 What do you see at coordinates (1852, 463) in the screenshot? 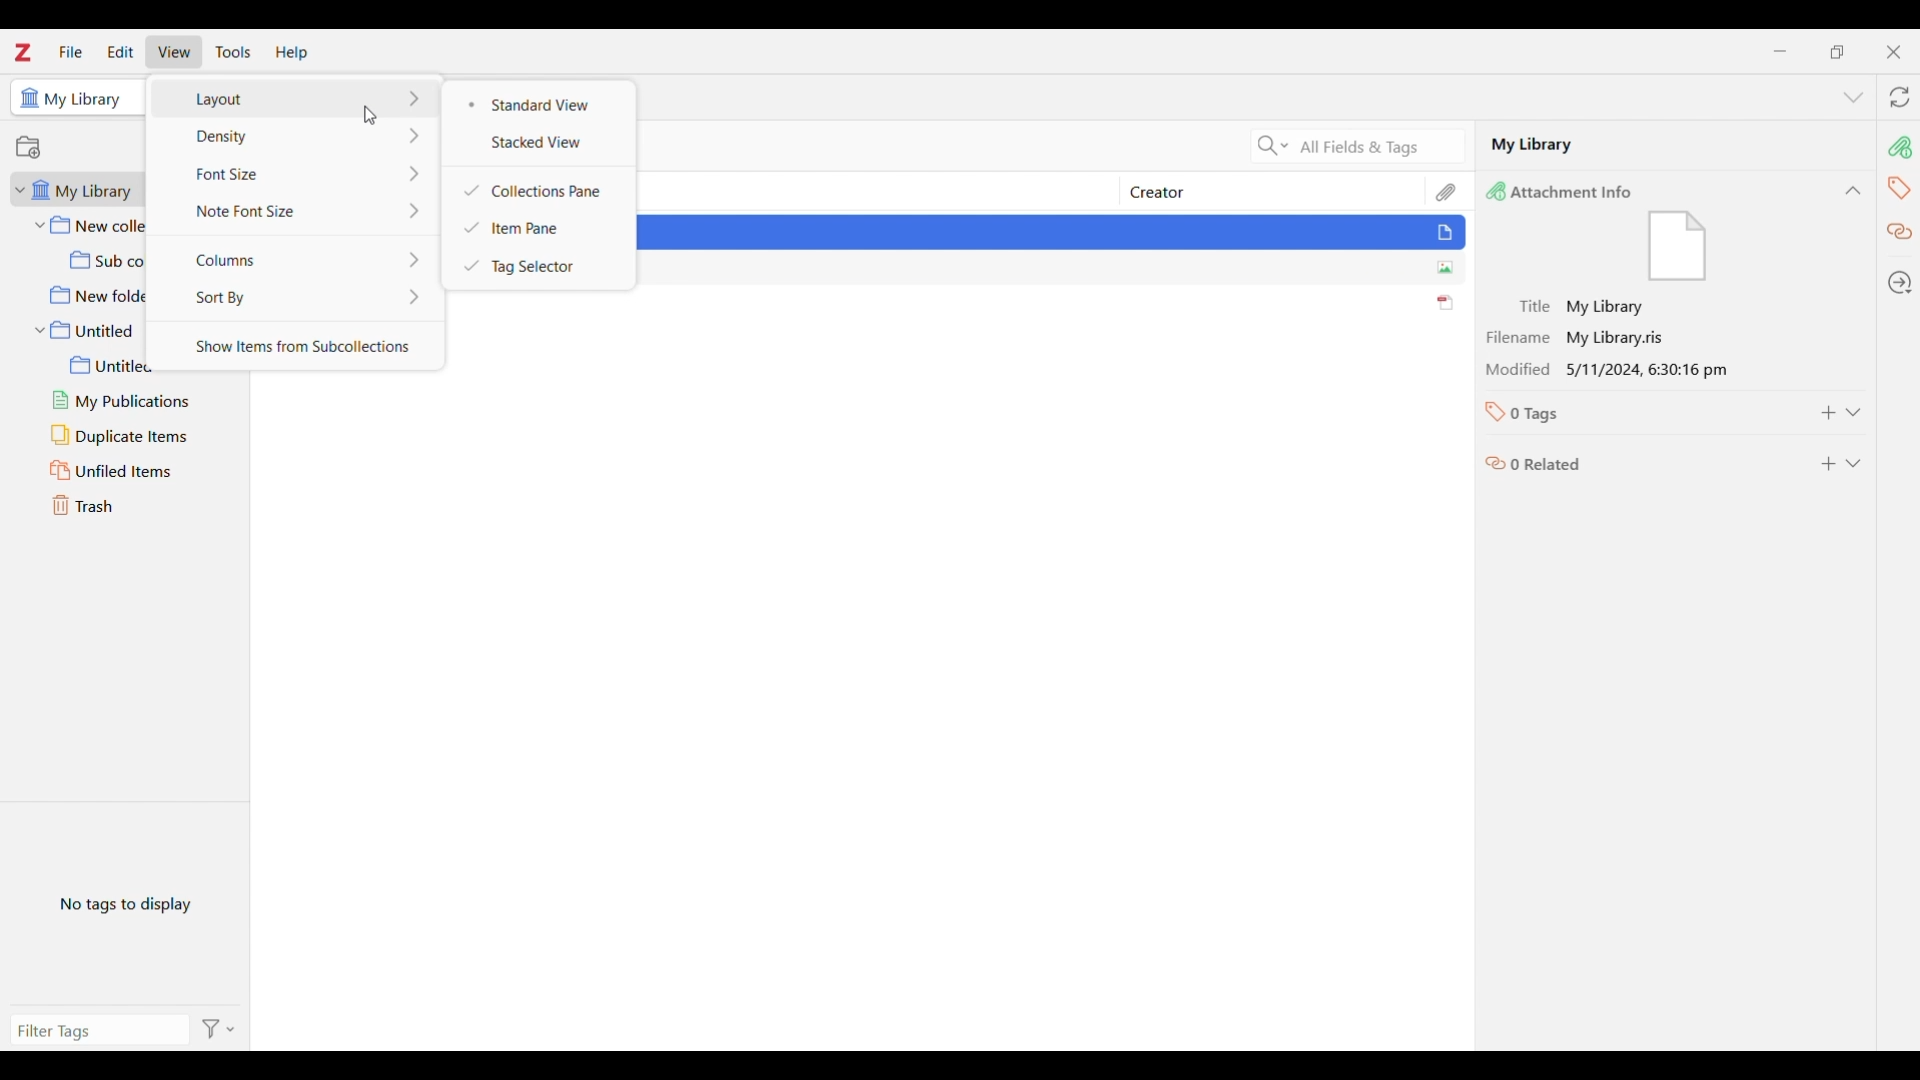
I see `Expand related` at bounding box center [1852, 463].